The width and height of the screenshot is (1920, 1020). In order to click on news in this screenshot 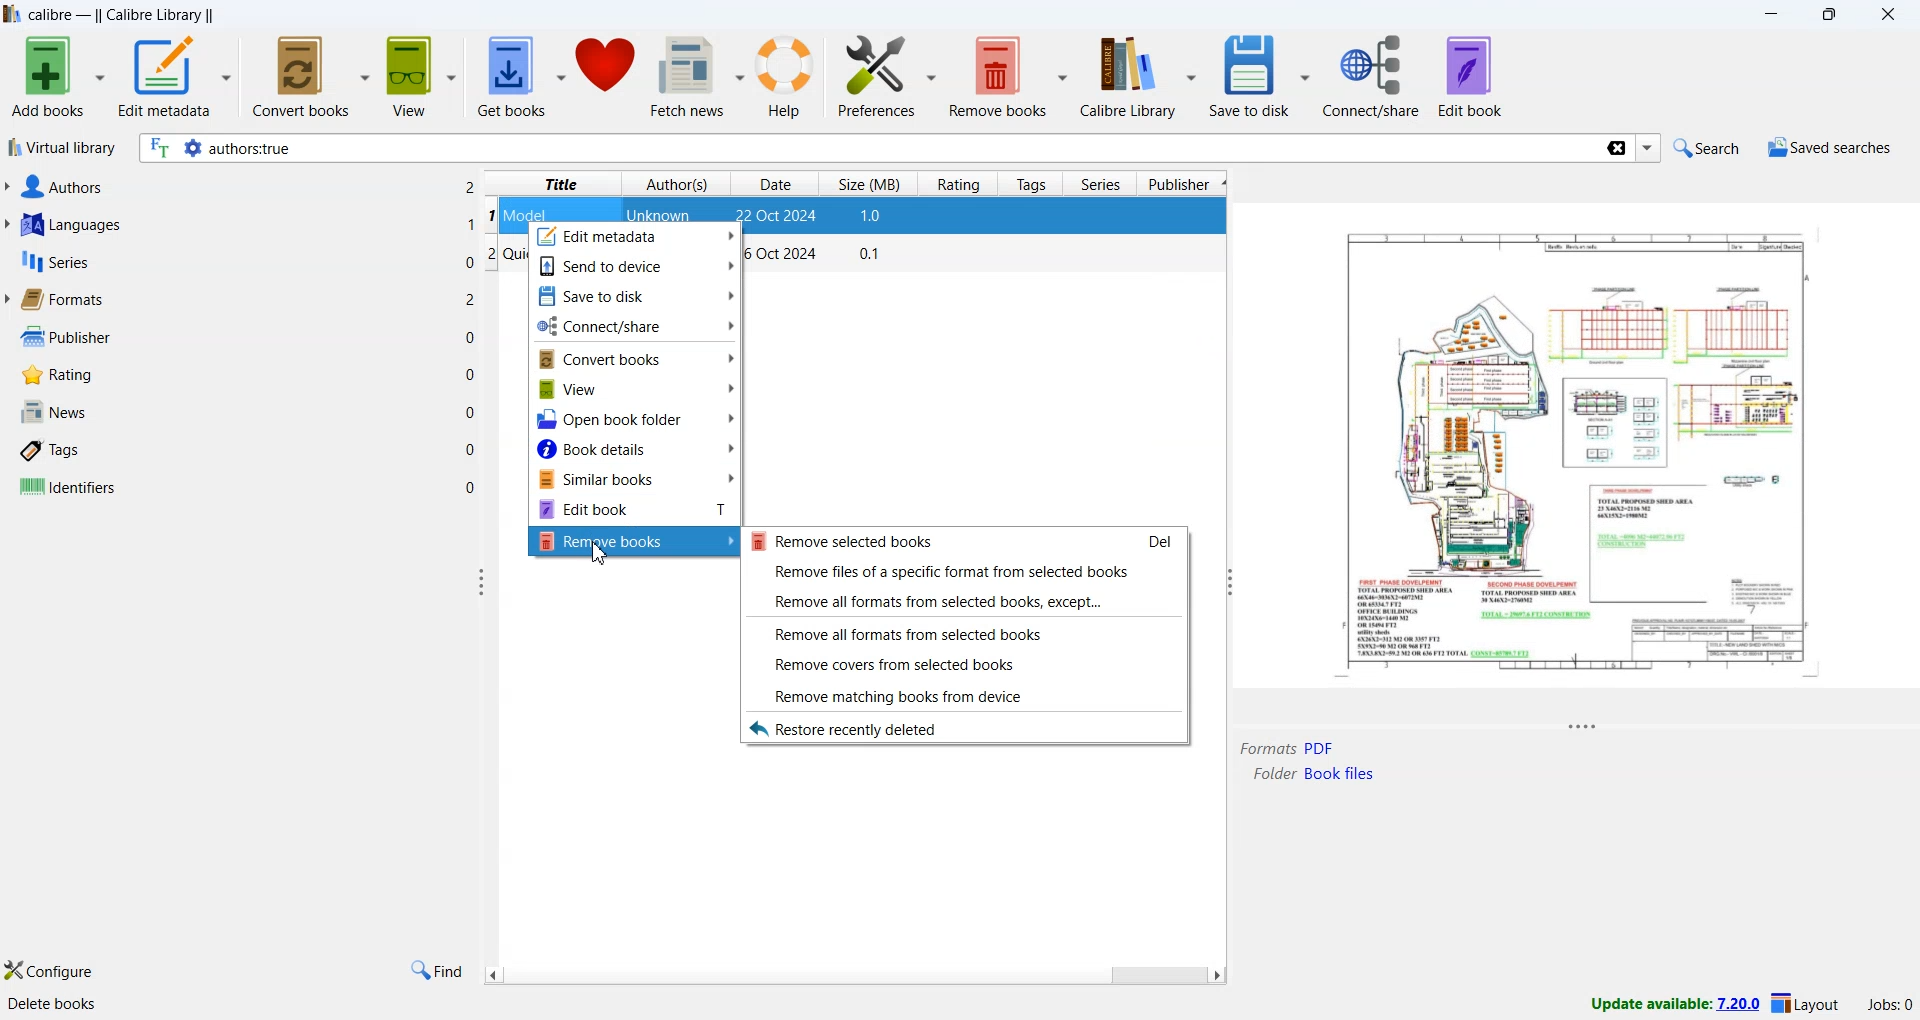, I will do `click(52, 413)`.